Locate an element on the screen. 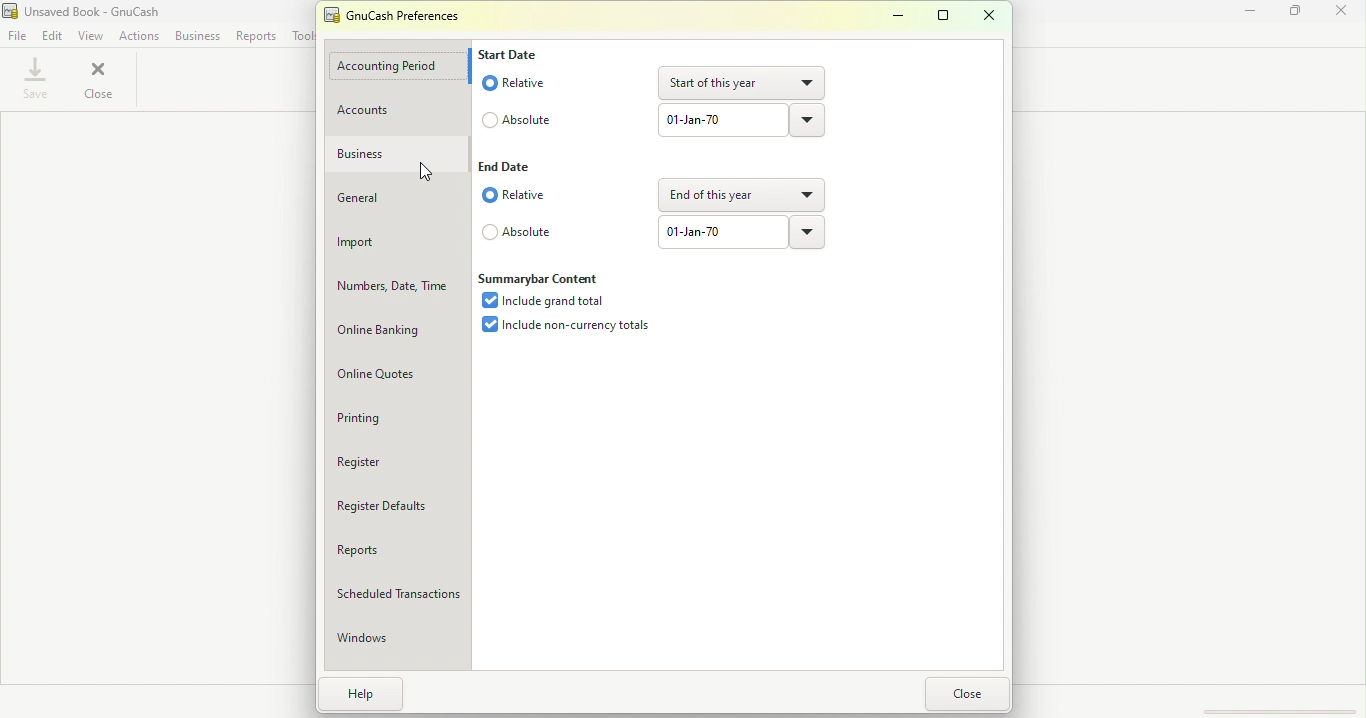 This screenshot has width=1366, height=718. Include grand total is located at coordinates (552, 301).